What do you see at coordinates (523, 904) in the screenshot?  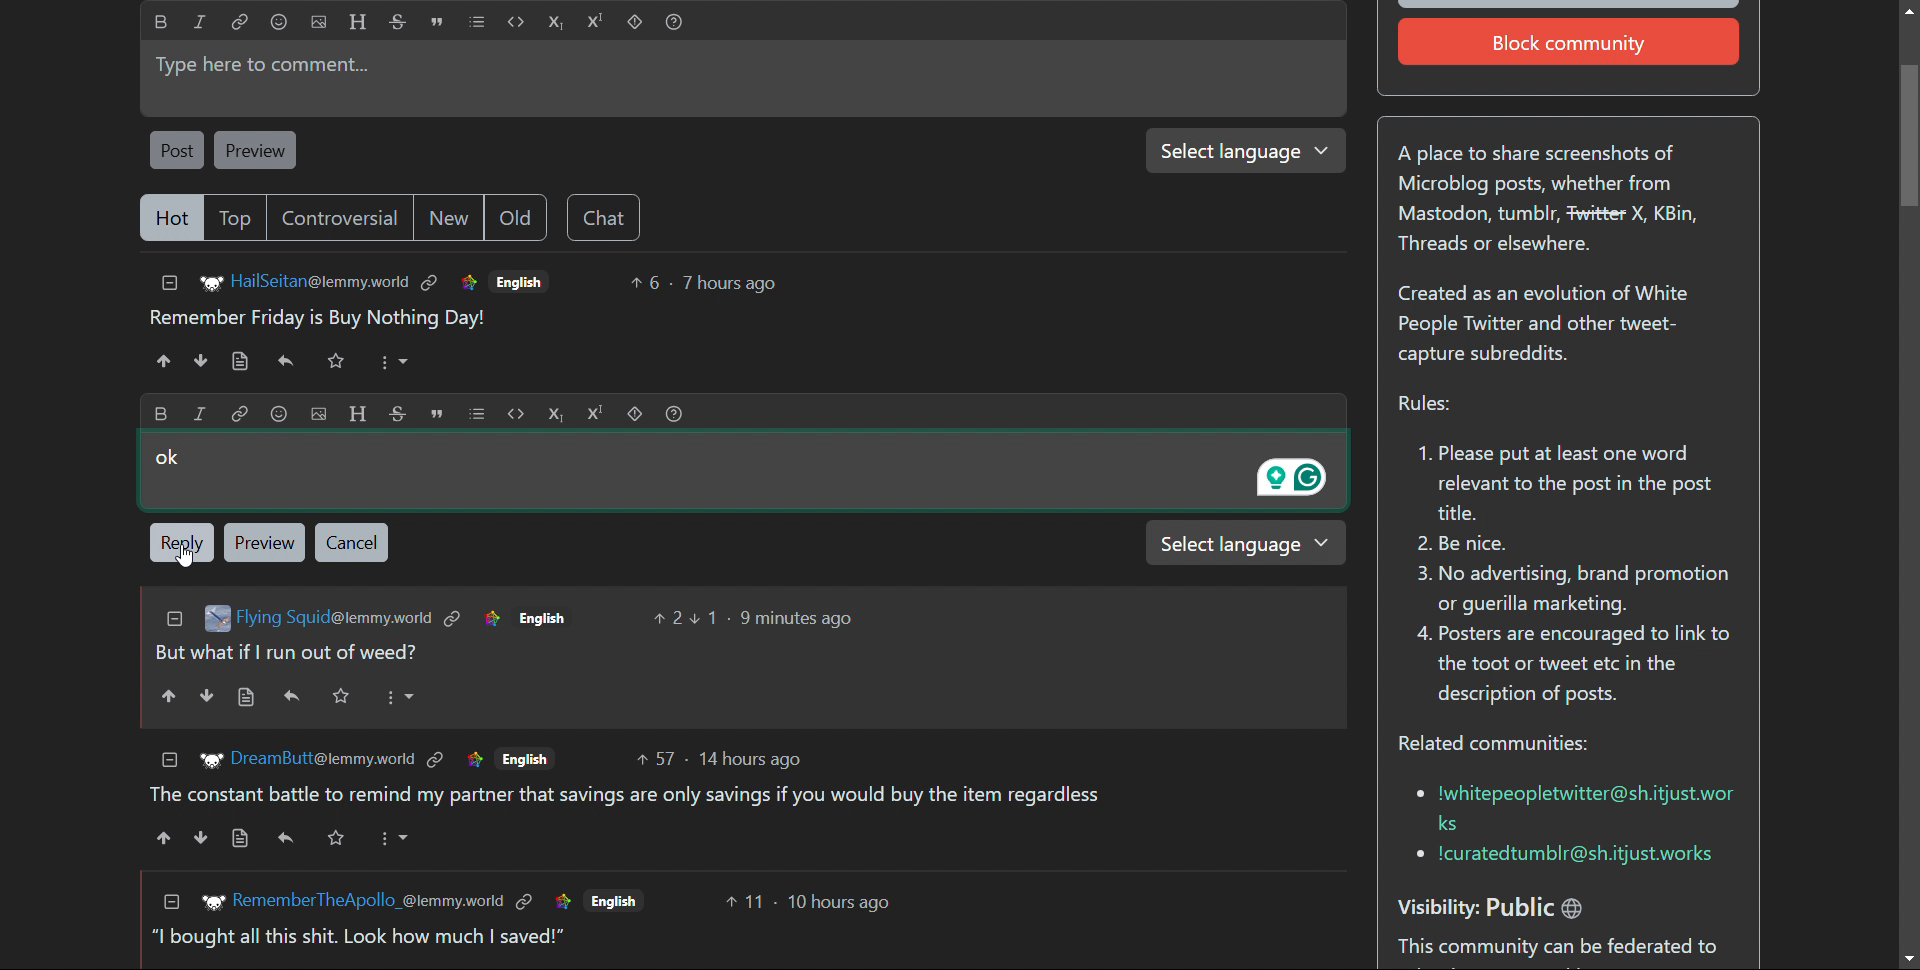 I see `link` at bounding box center [523, 904].